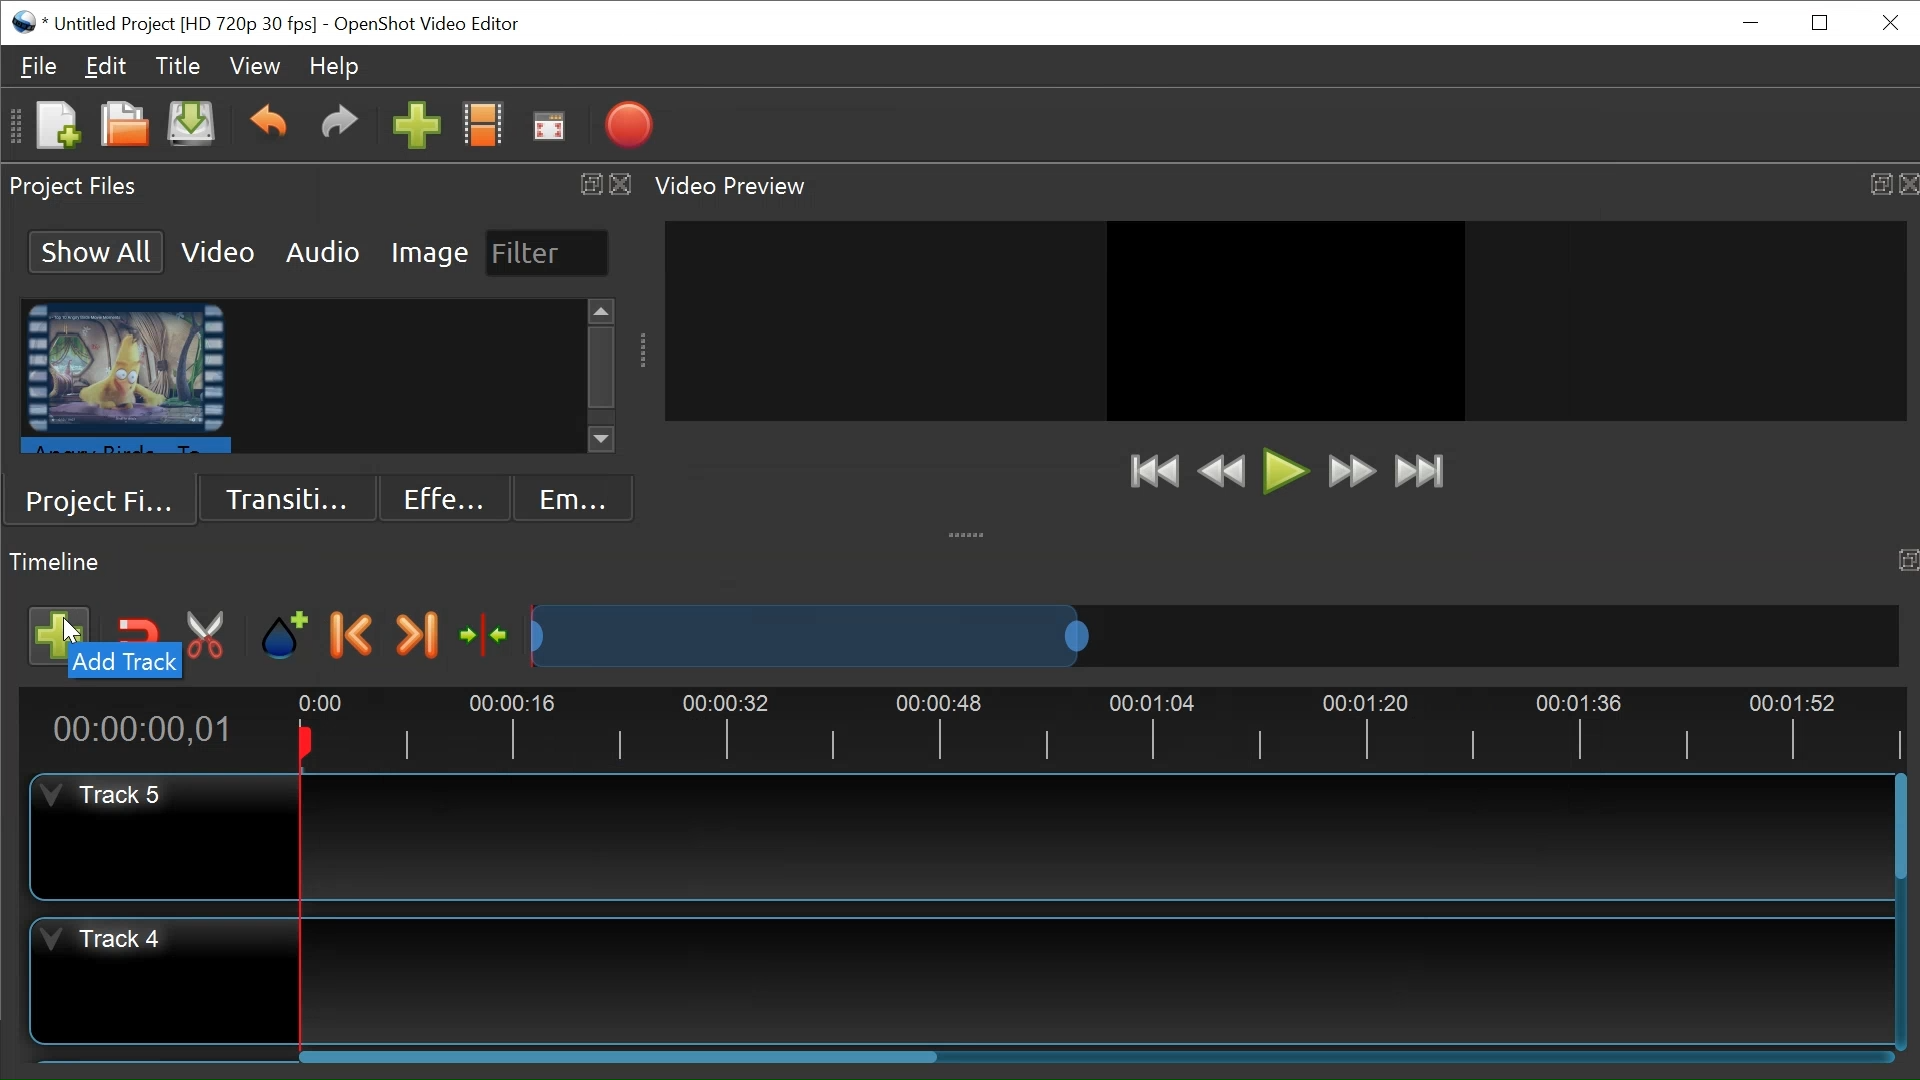 This screenshot has height=1080, width=1920. Describe the element at coordinates (165, 23) in the screenshot. I see `File Name` at that location.